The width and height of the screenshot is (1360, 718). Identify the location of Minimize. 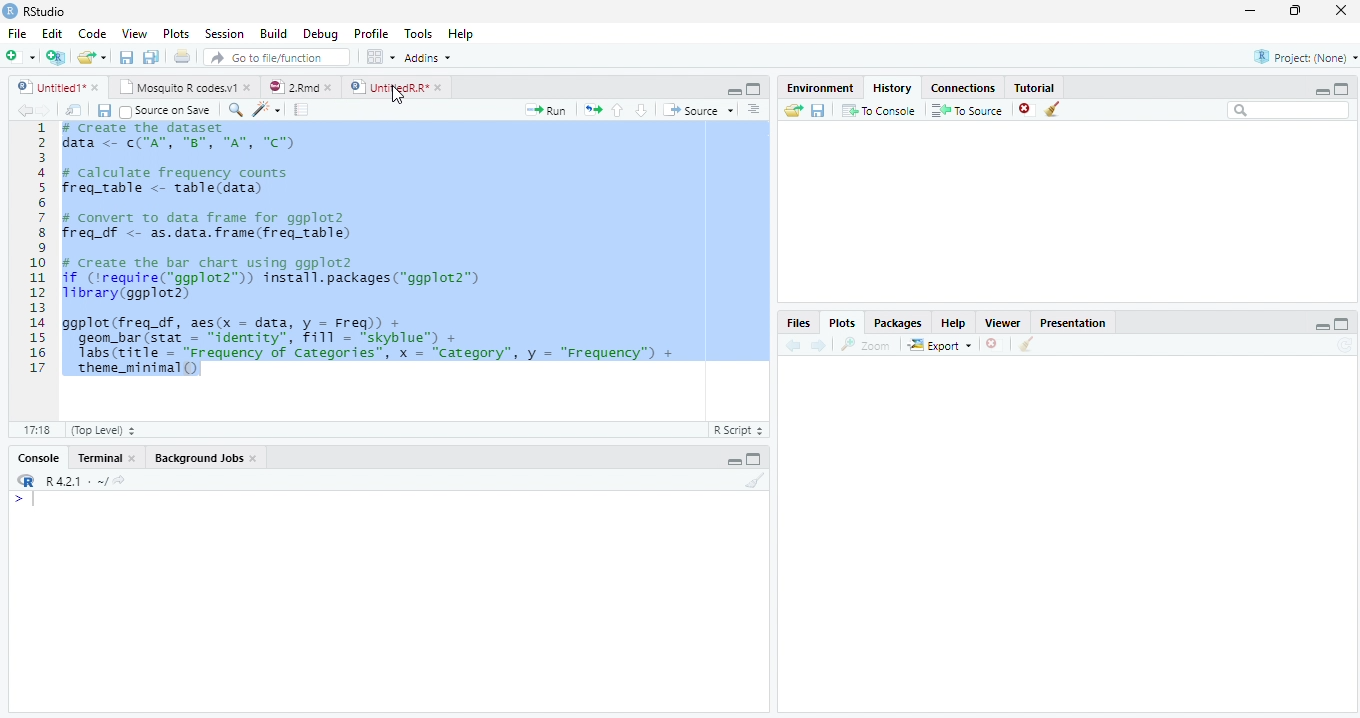
(1251, 10).